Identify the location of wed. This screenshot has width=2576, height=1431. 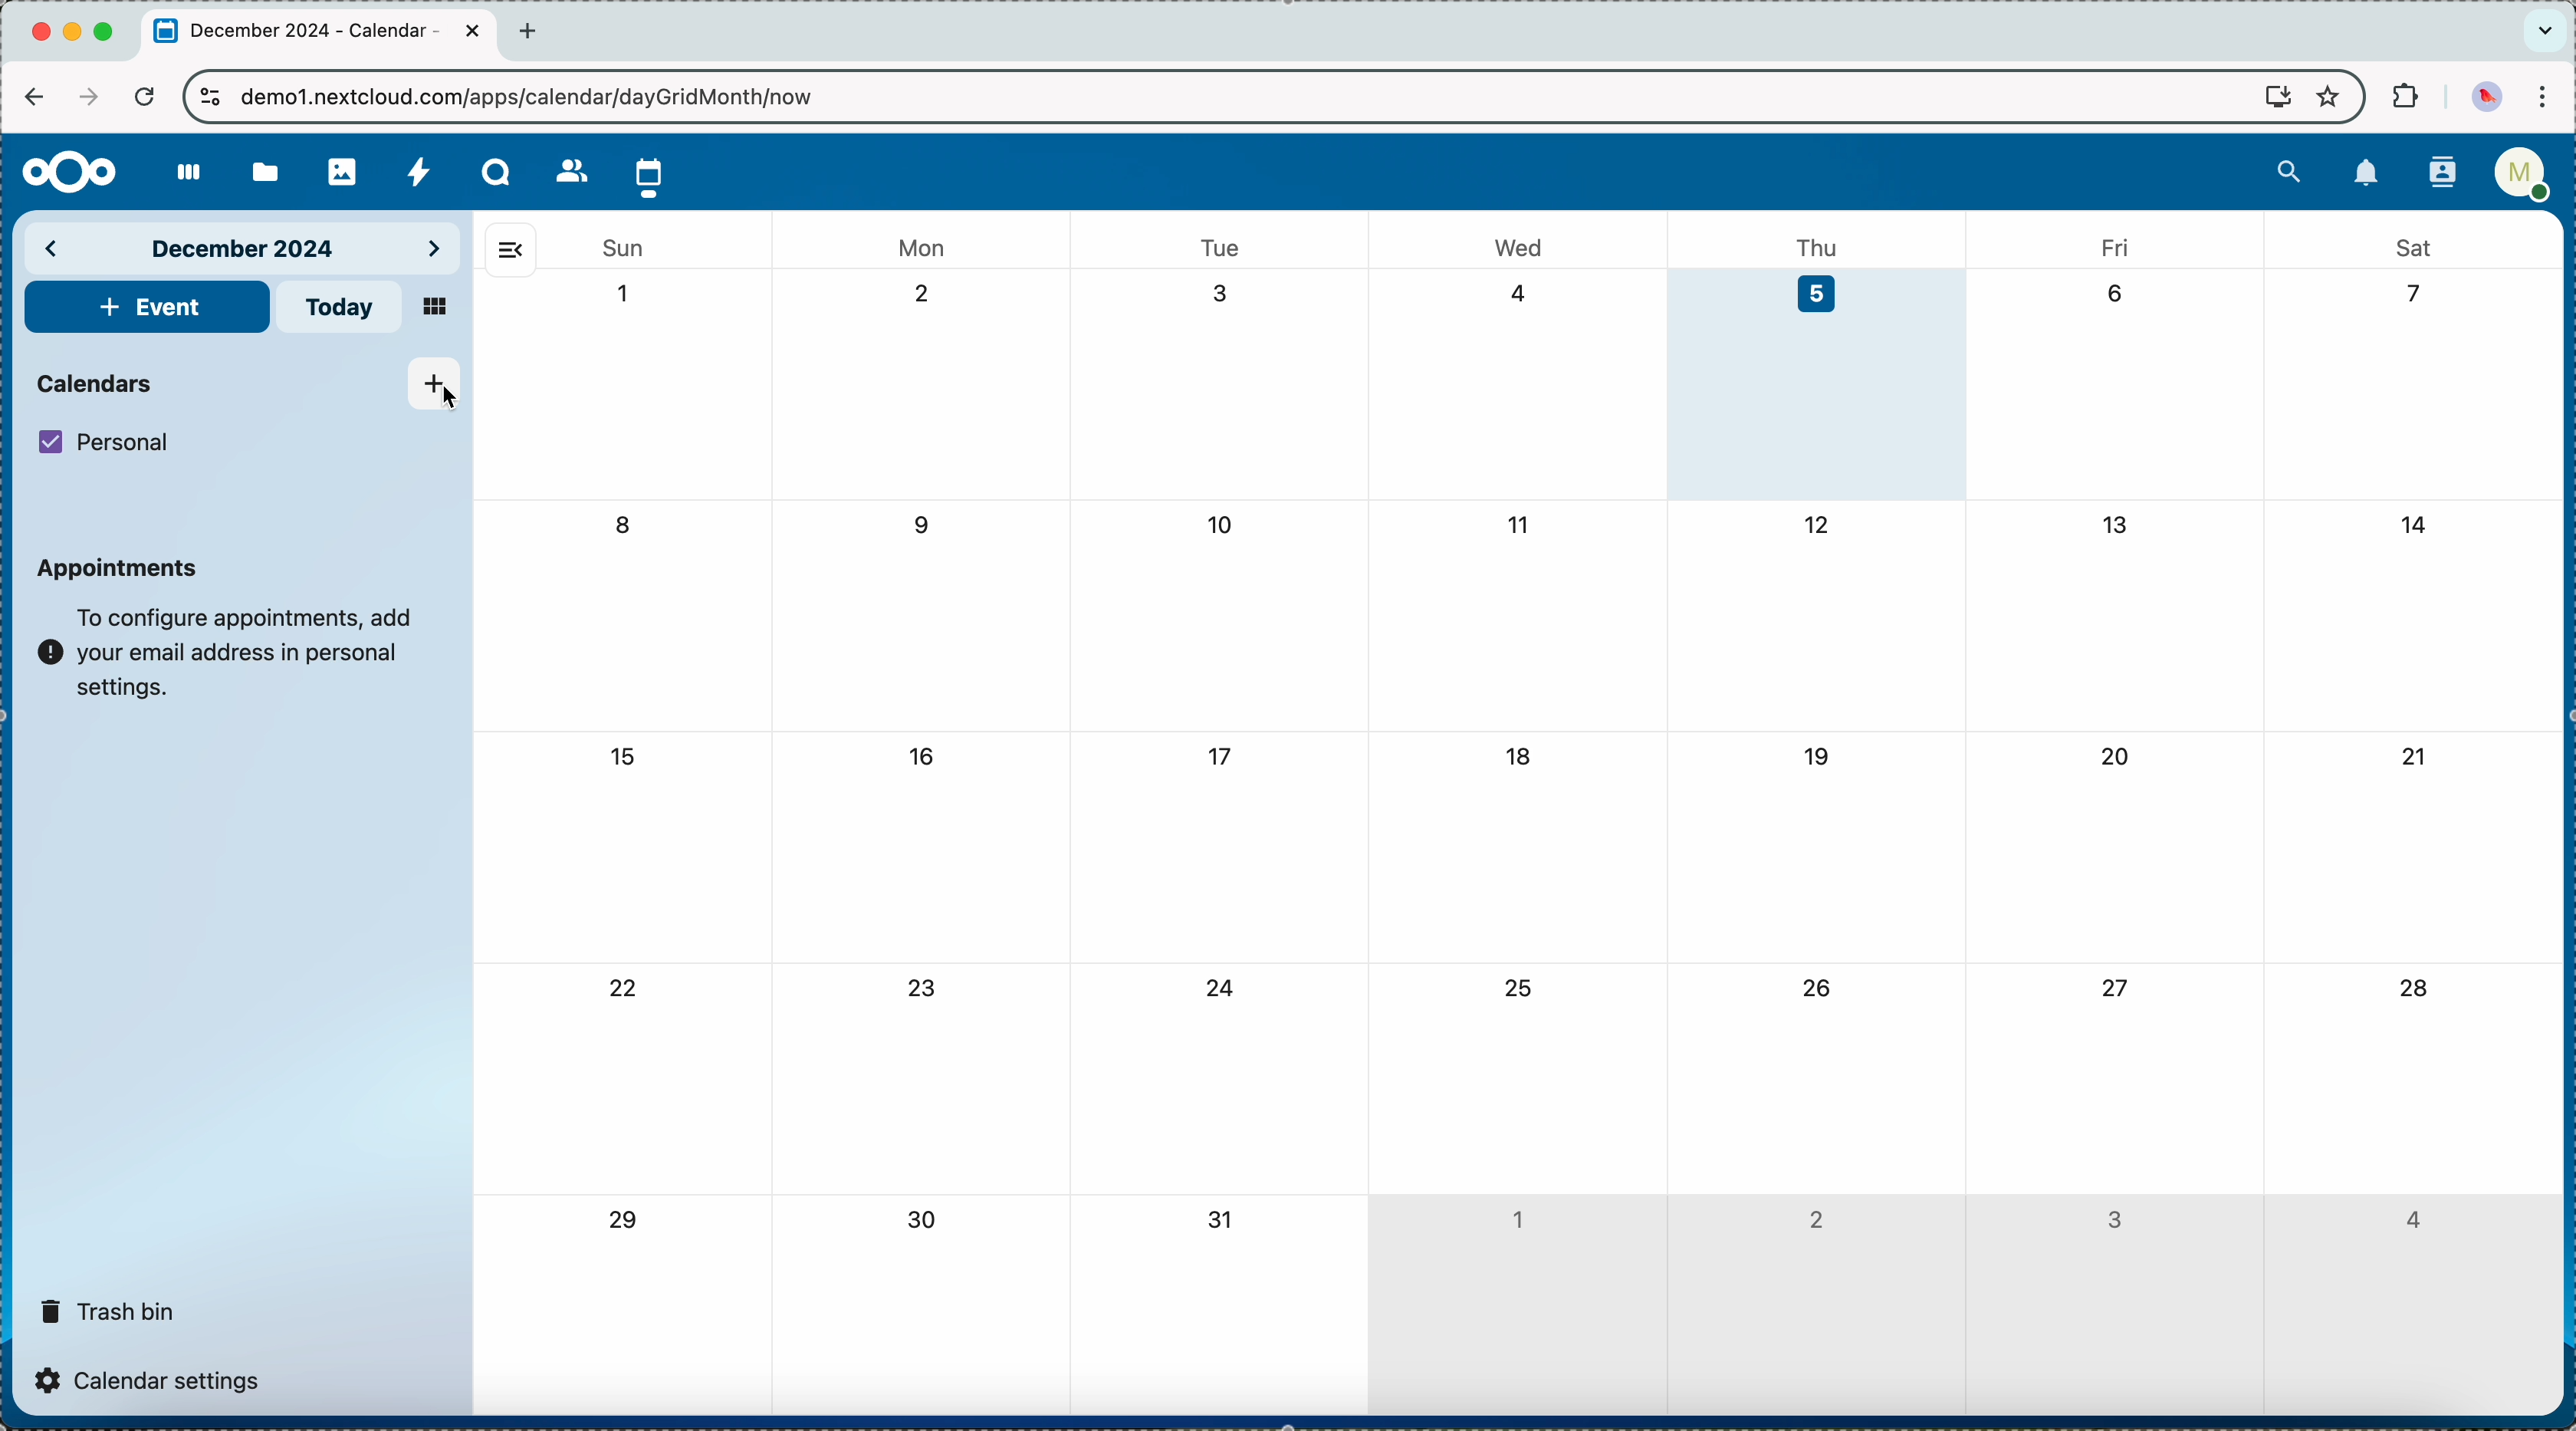
(1521, 247).